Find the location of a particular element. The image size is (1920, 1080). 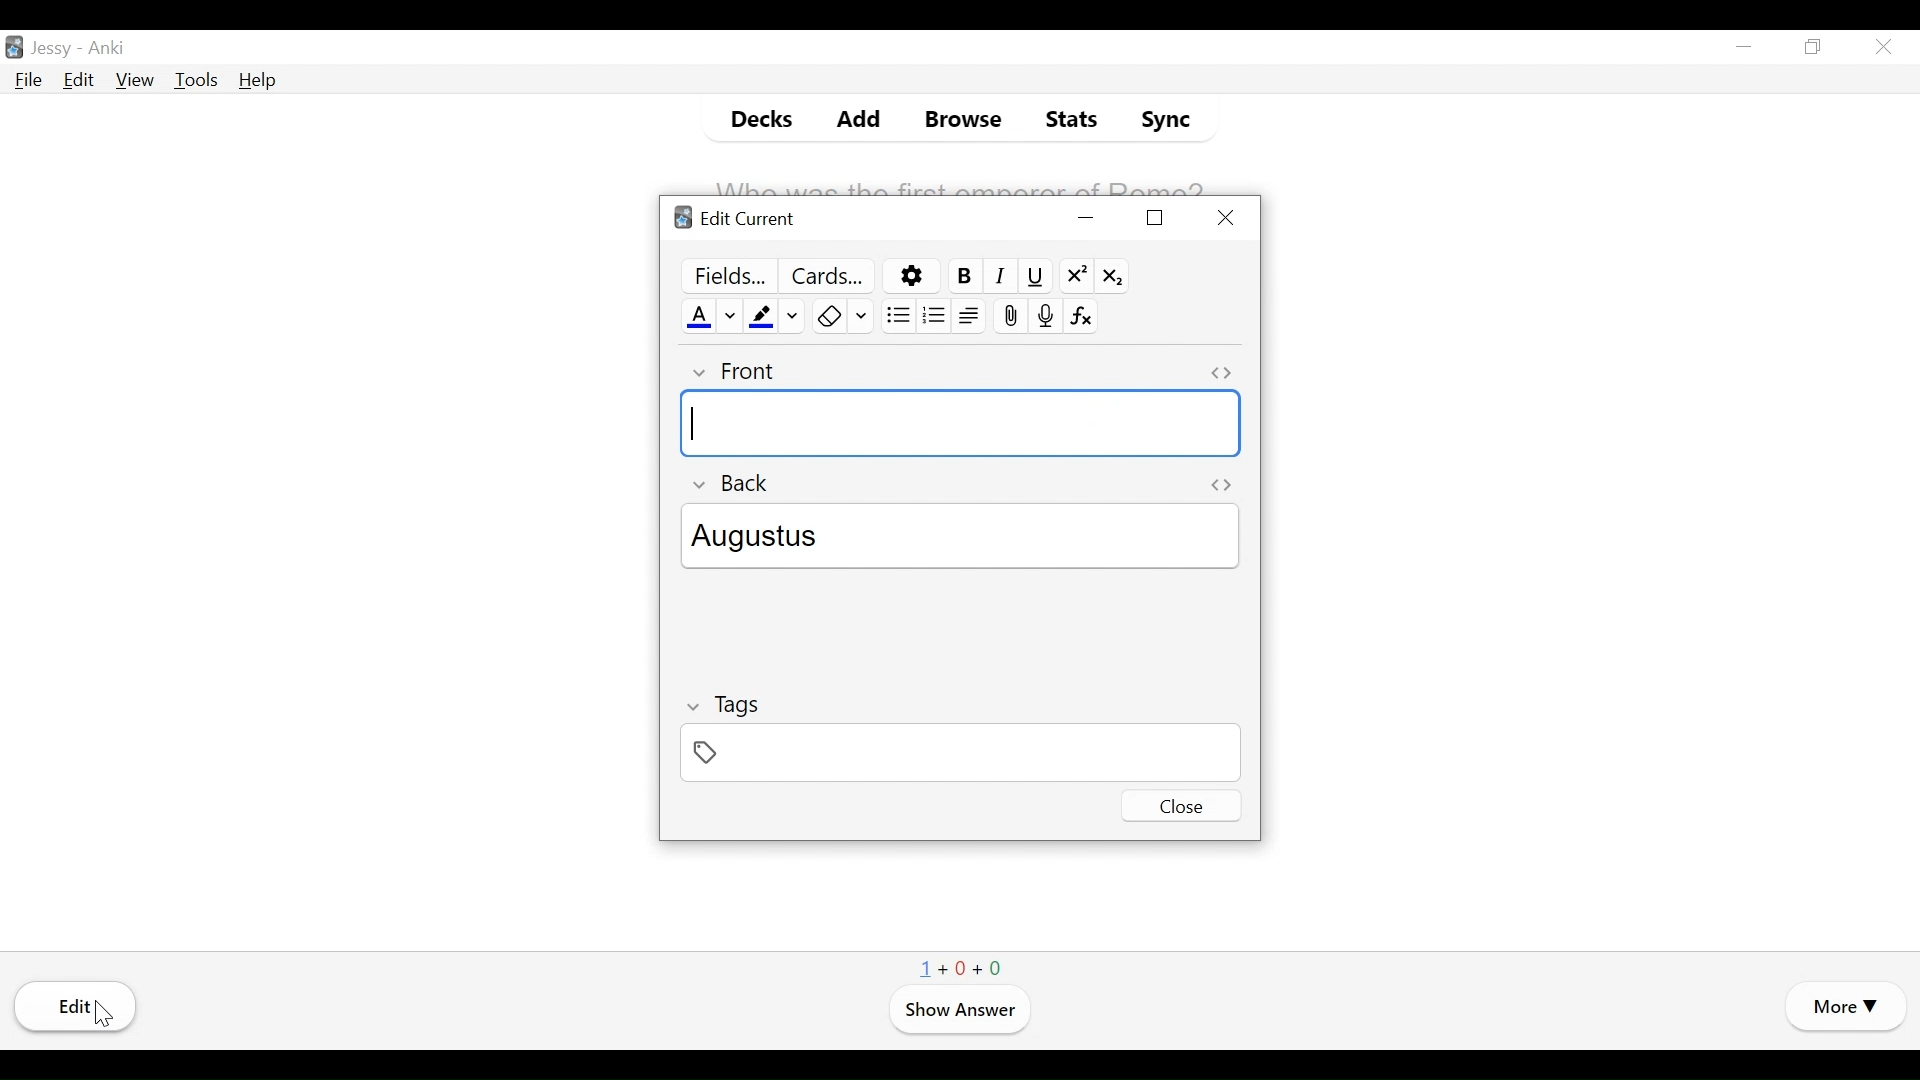

File is located at coordinates (28, 80).